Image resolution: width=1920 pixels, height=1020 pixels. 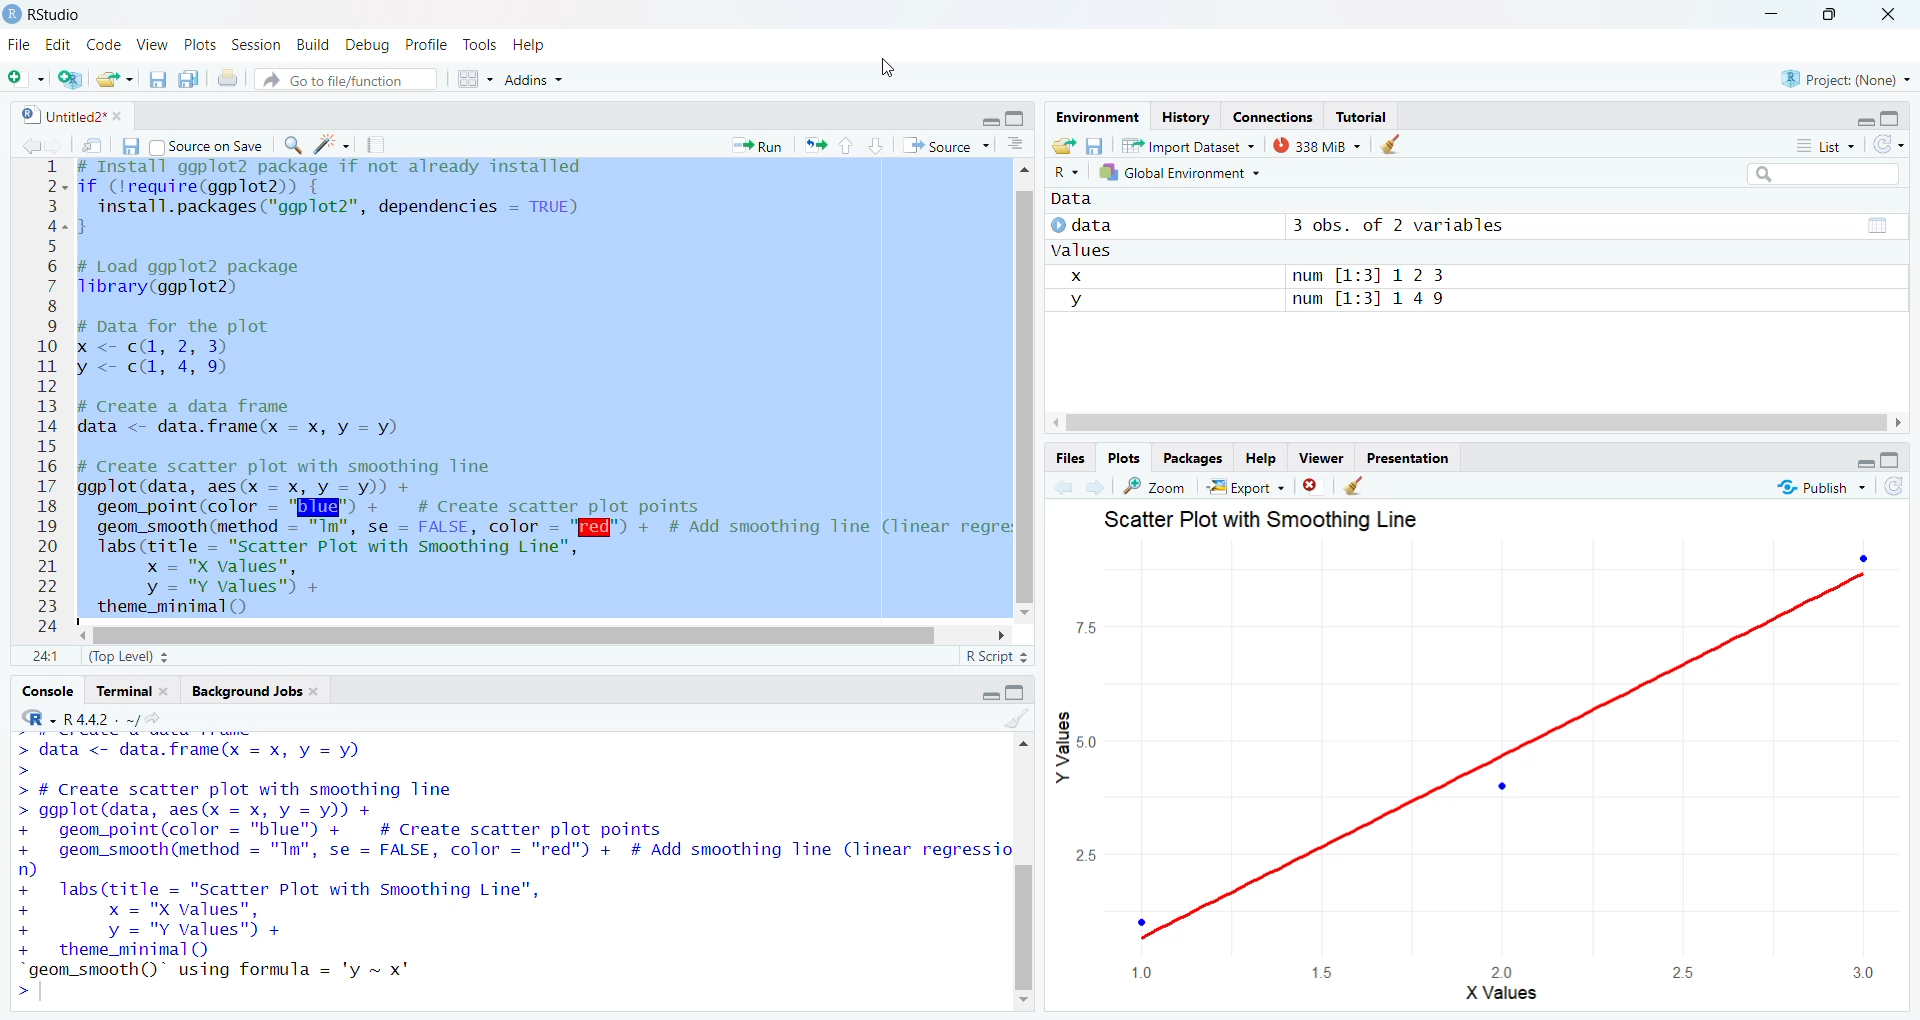 I want to click on data <- data.frame(x = Xx, y =Yy)
# Create scatter plot with smoothing line
ggplot(data, aes(x = x, y = y)) +
geom_point(color = "blue") + # Create scatter plot points
geom_smooth (method = "Im", se = FALSE, color = "red") + # Add smoothing Tine (linear regressic
Tabs(title = "Scatter Plot with Smoothing Line",
x = "X values",
y = "Y values") +
theme_minimal()
eom_smooth()~ using formula = 'y ~ x"
|, so click(x=508, y=868).